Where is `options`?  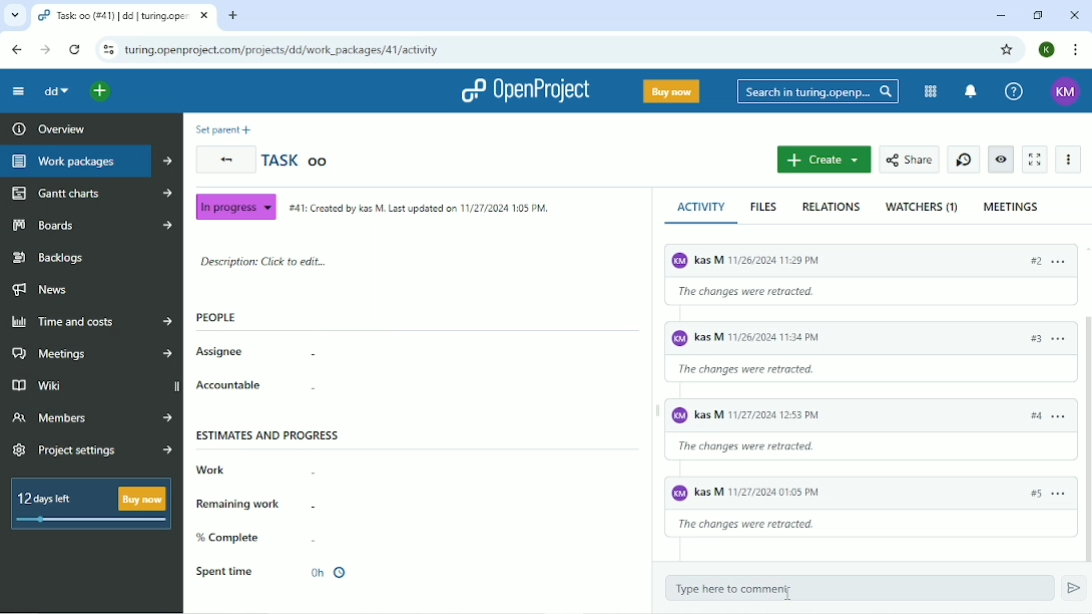 options is located at coordinates (1061, 496).